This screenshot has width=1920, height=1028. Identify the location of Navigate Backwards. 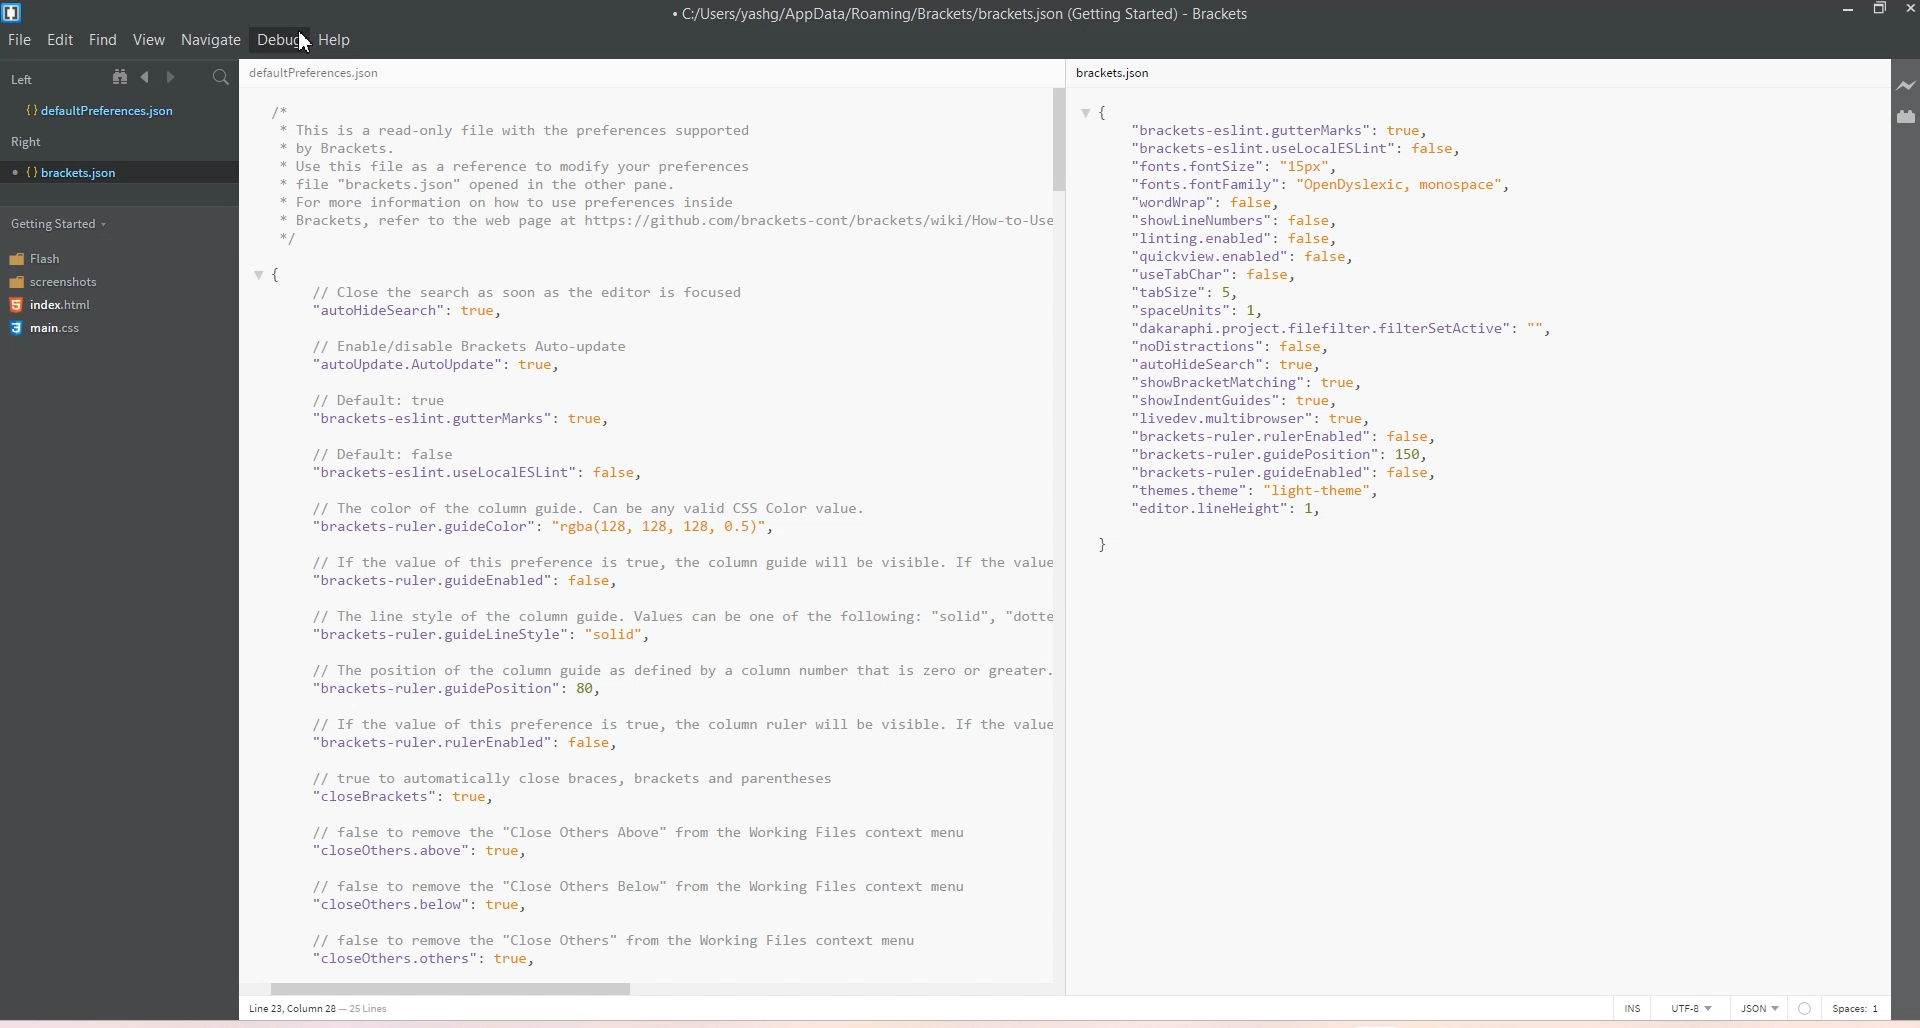
(149, 77).